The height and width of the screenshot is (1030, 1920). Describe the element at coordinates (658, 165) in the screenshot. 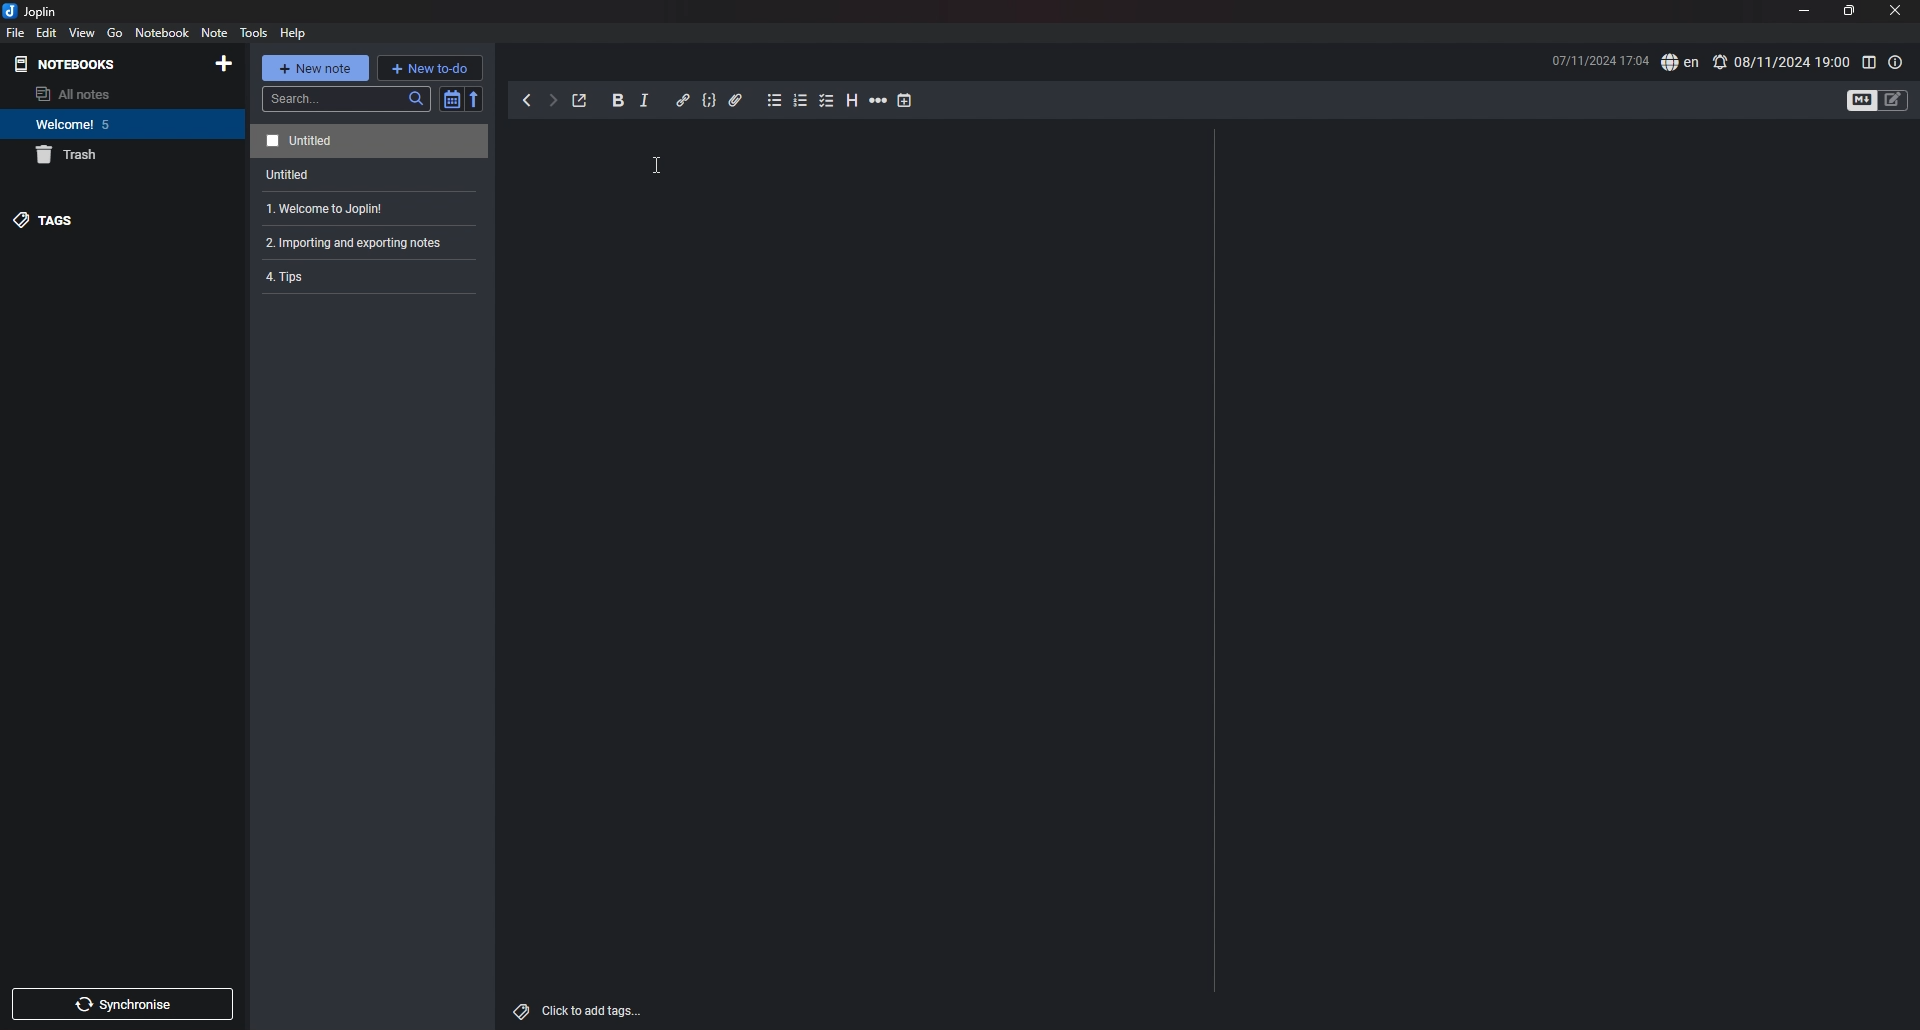

I see `cursor` at that location.